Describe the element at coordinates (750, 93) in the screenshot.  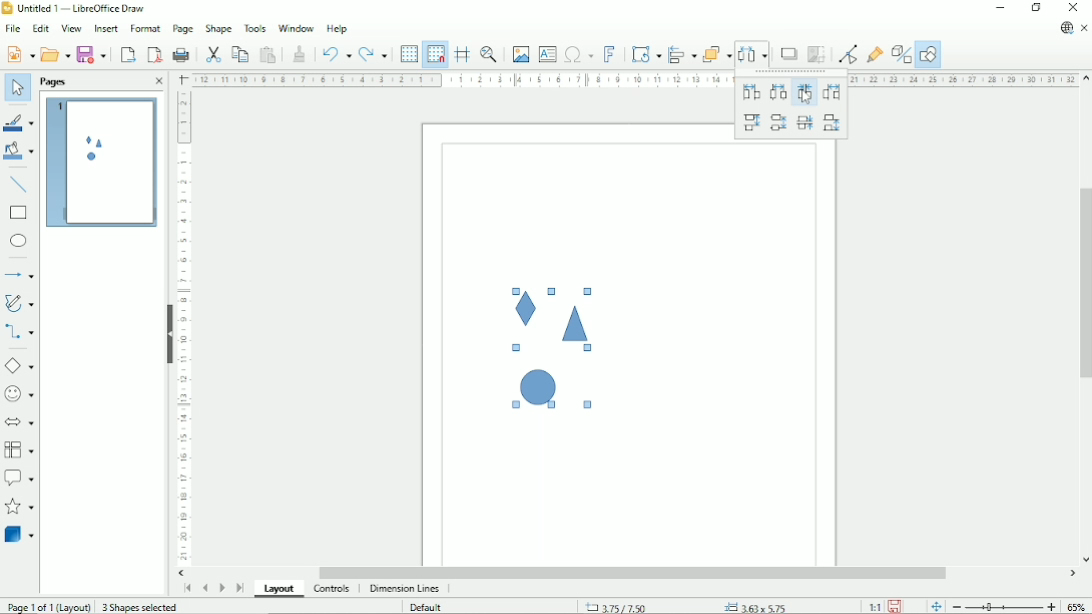
I see `Horizontally left` at that location.